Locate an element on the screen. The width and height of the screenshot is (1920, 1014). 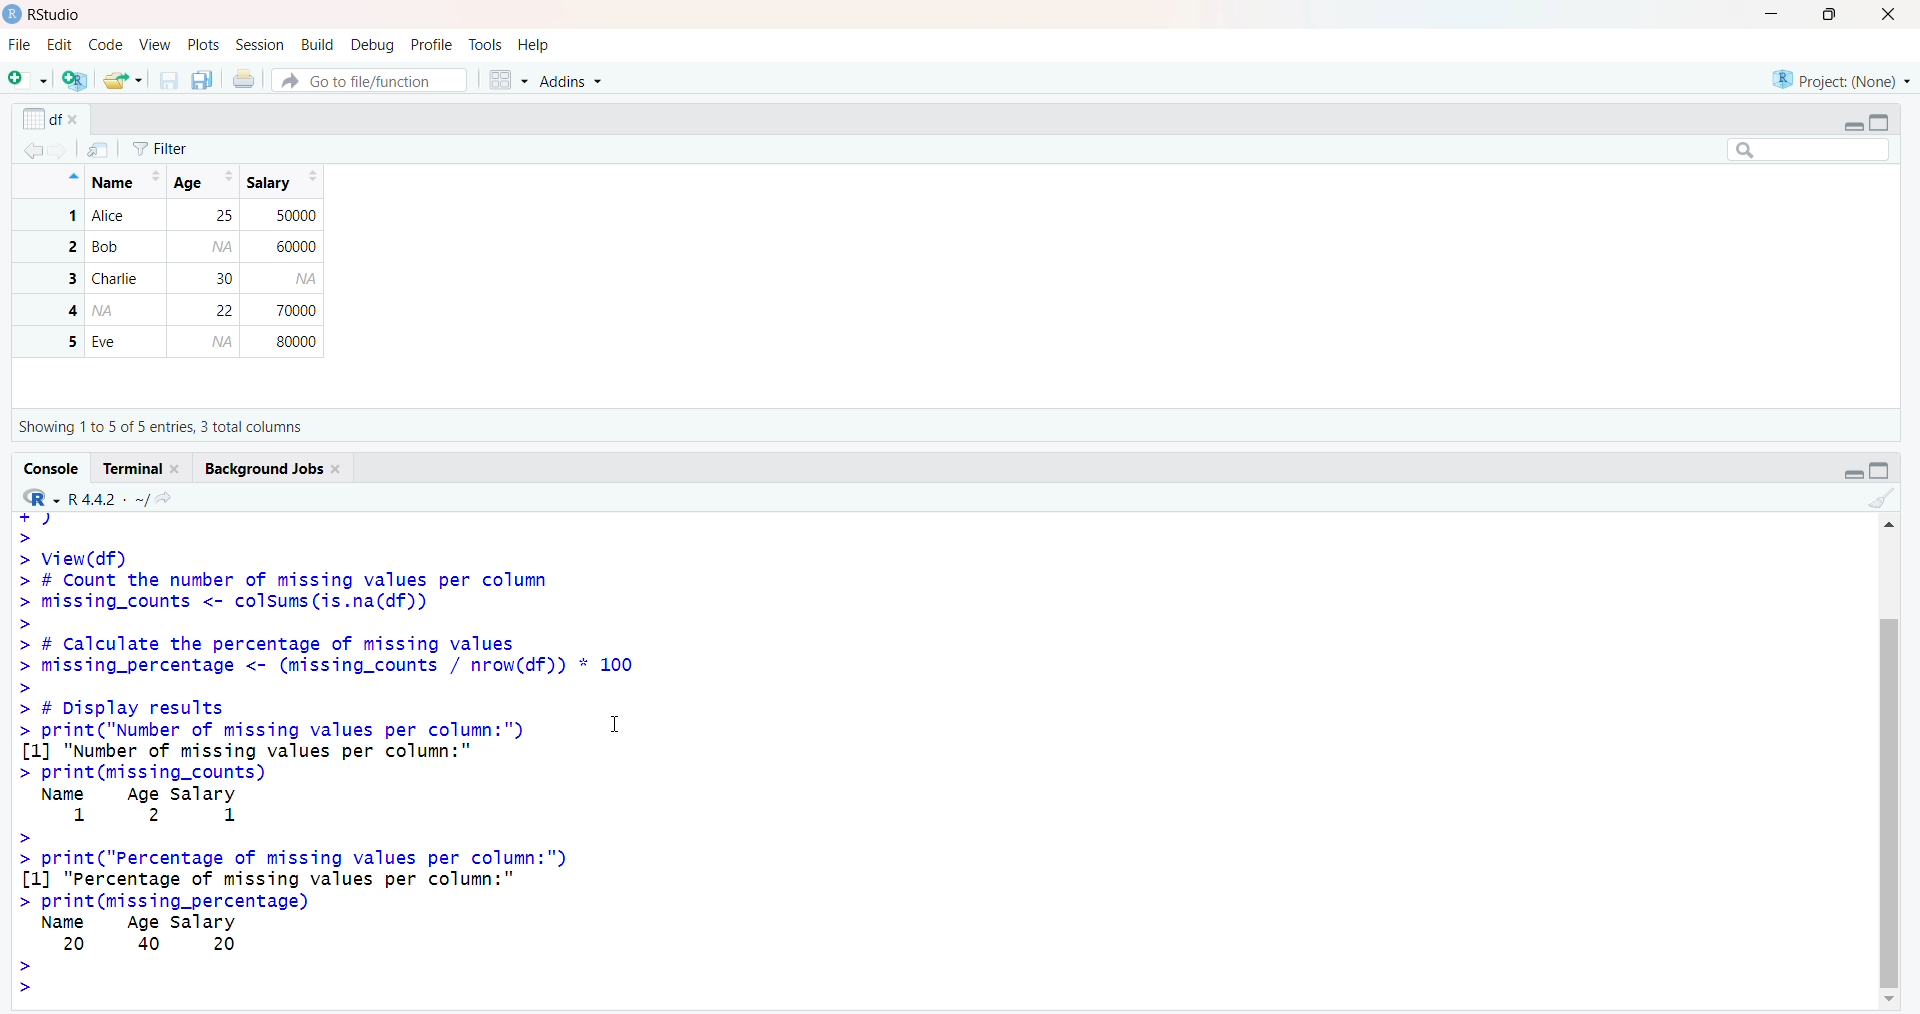
Search bar is located at coordinates (1809, 151).